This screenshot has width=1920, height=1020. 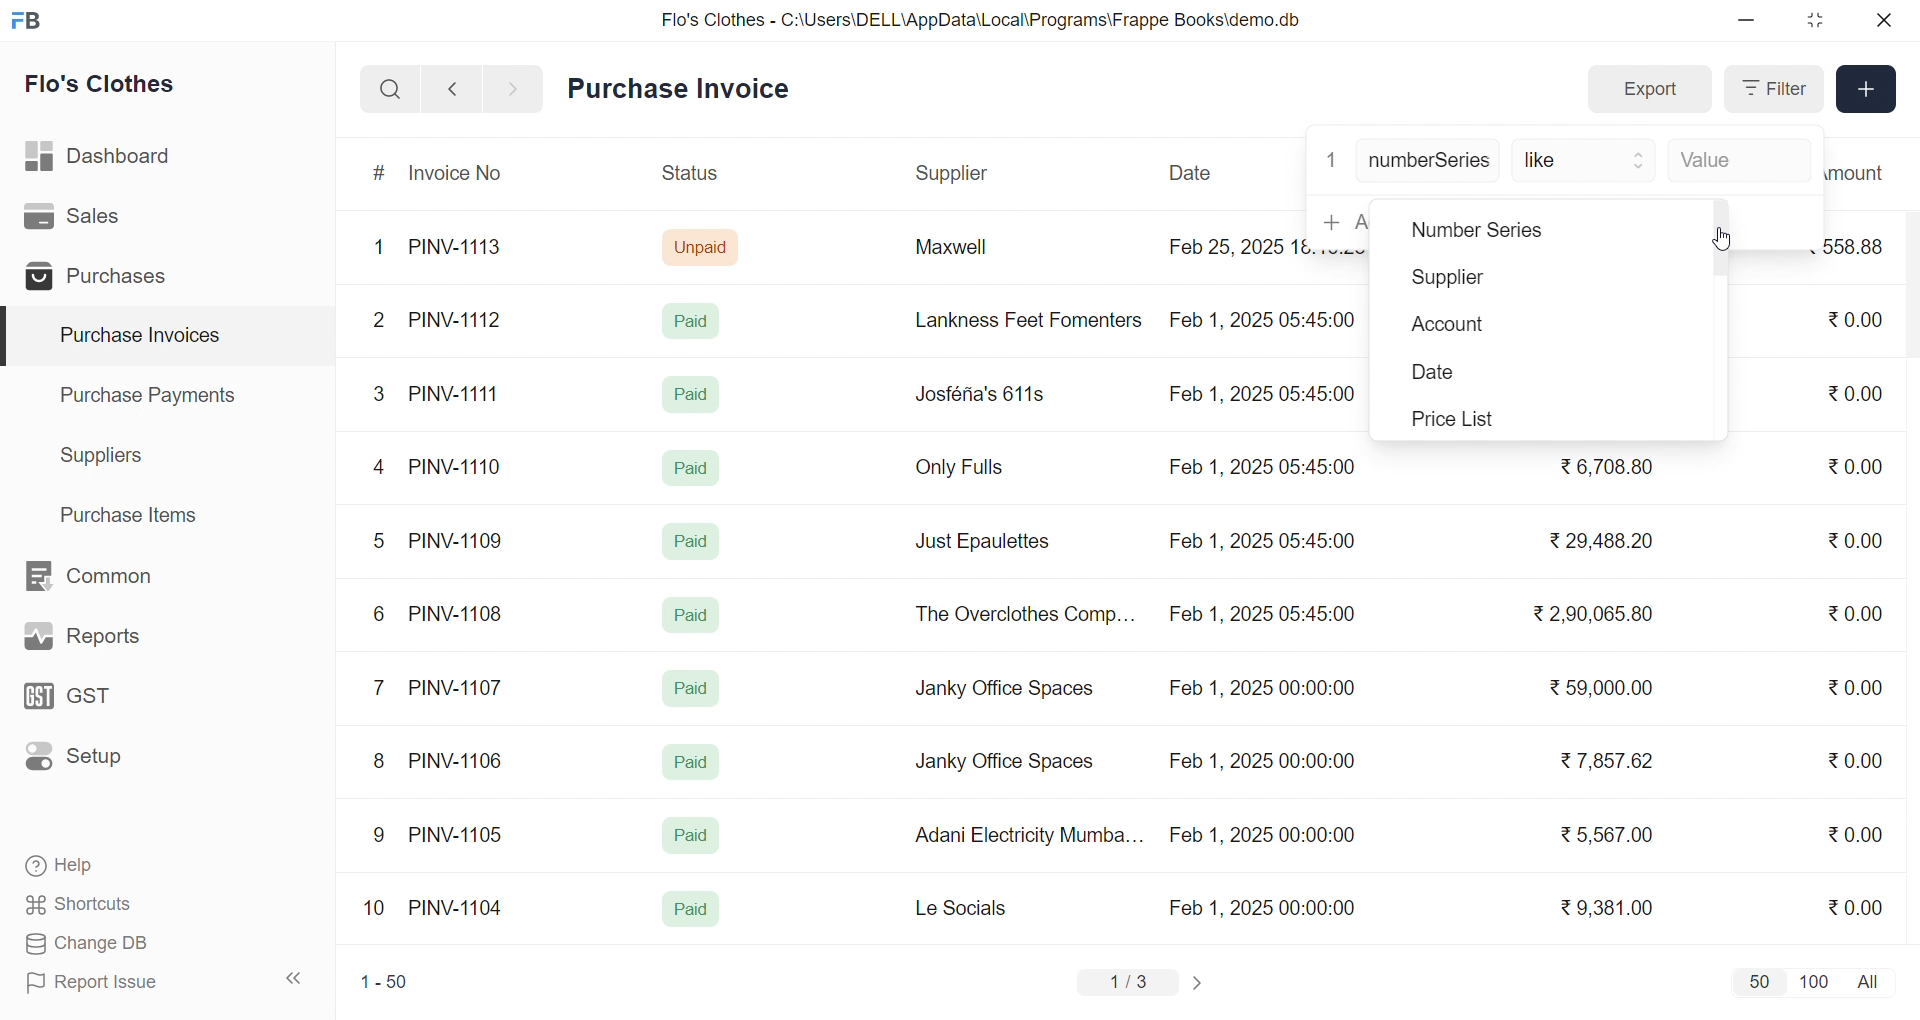 I want to click on 4, so click(x=383, y=468).